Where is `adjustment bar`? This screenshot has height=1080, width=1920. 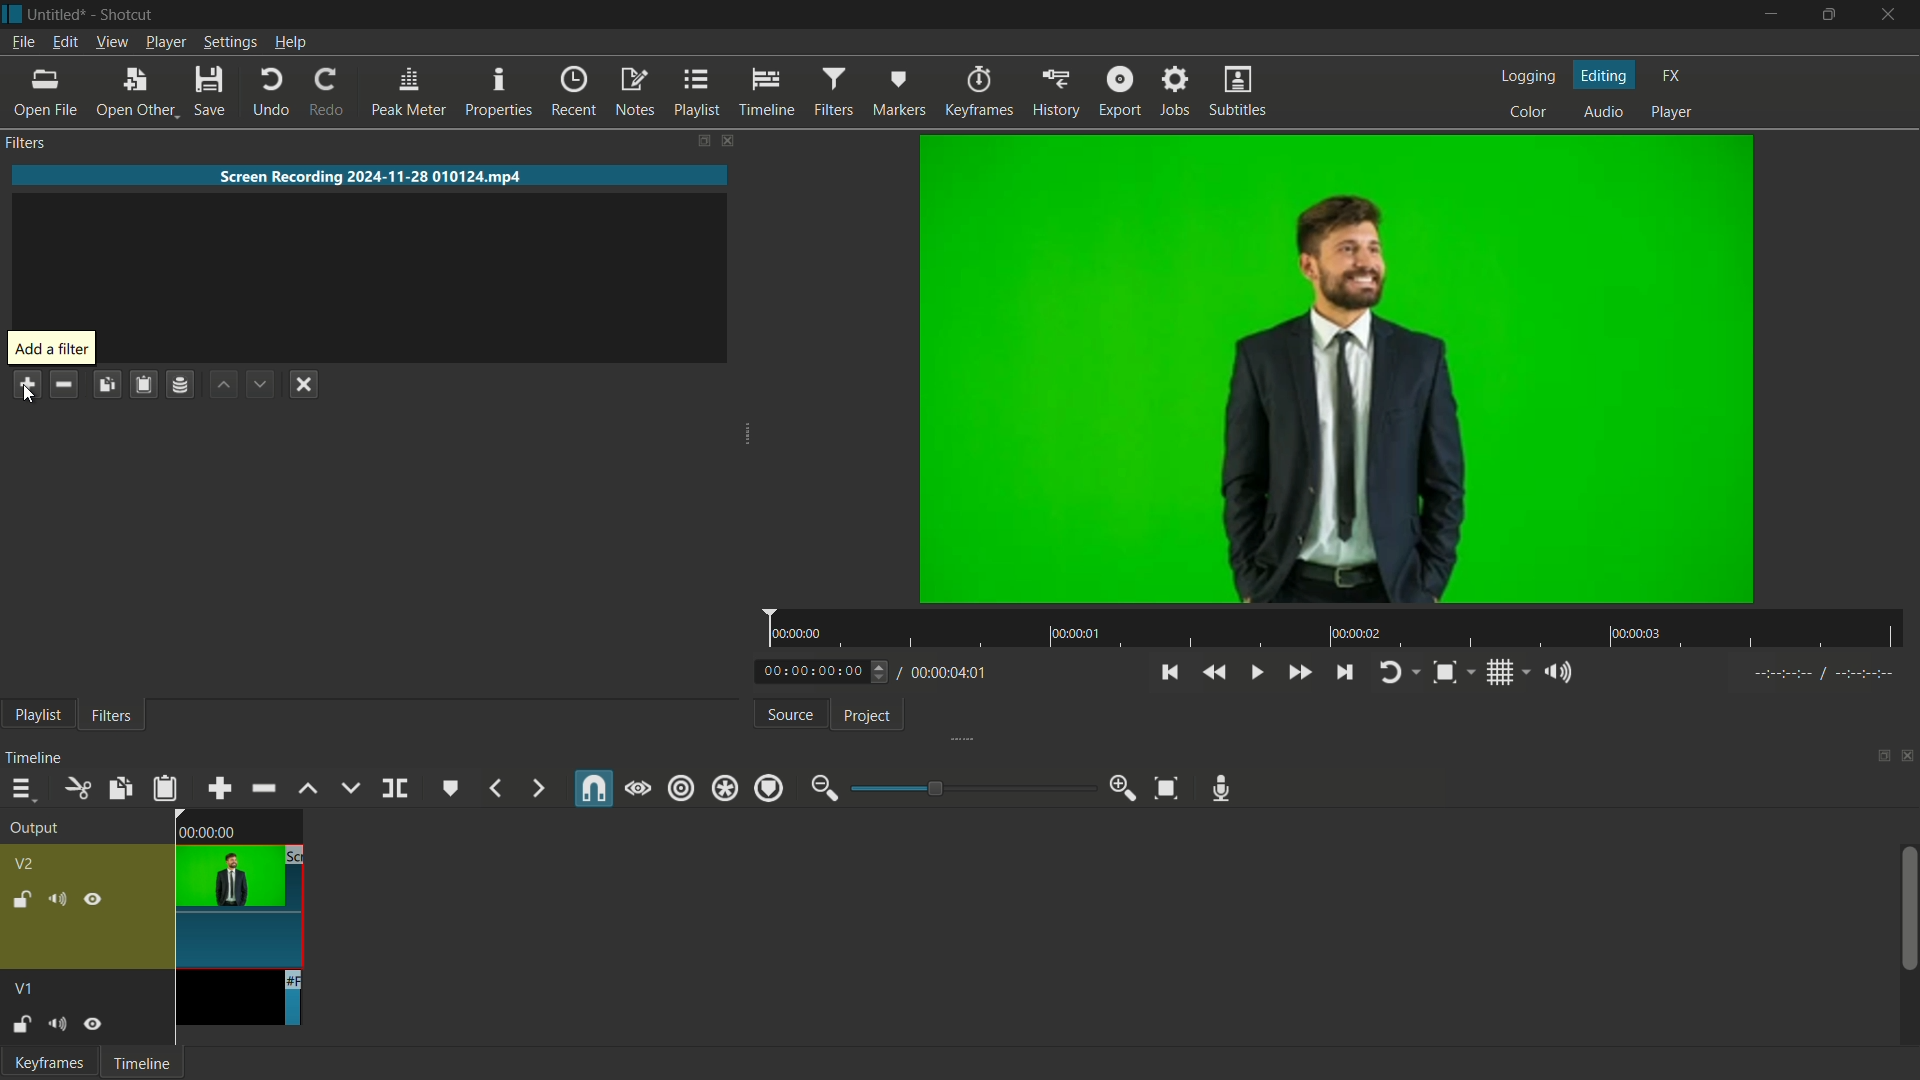 adjustment bar is located at coordinates (970, 787).